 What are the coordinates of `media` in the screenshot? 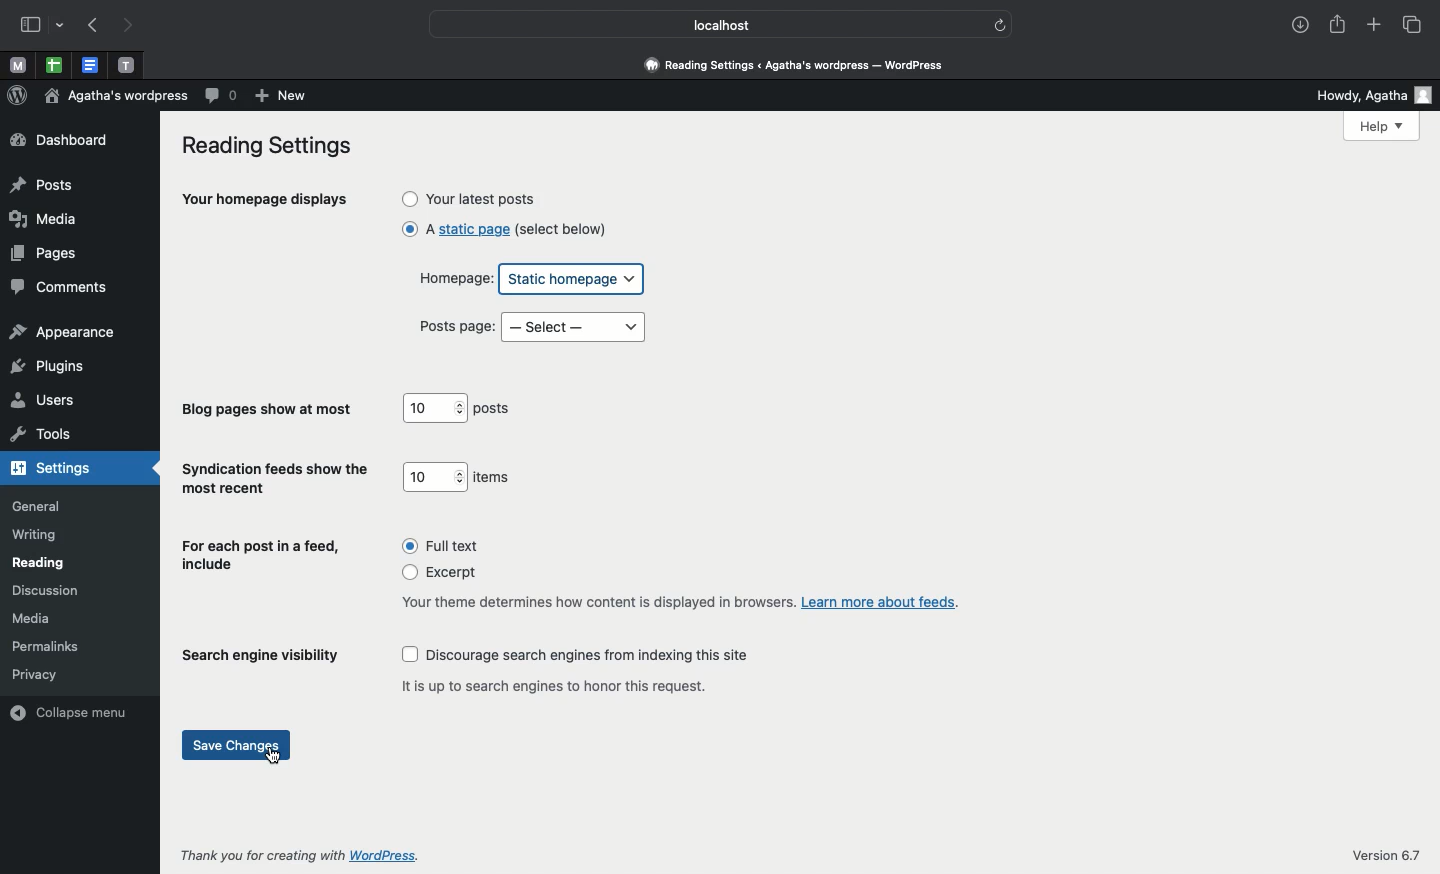 It's located at (35, 618).